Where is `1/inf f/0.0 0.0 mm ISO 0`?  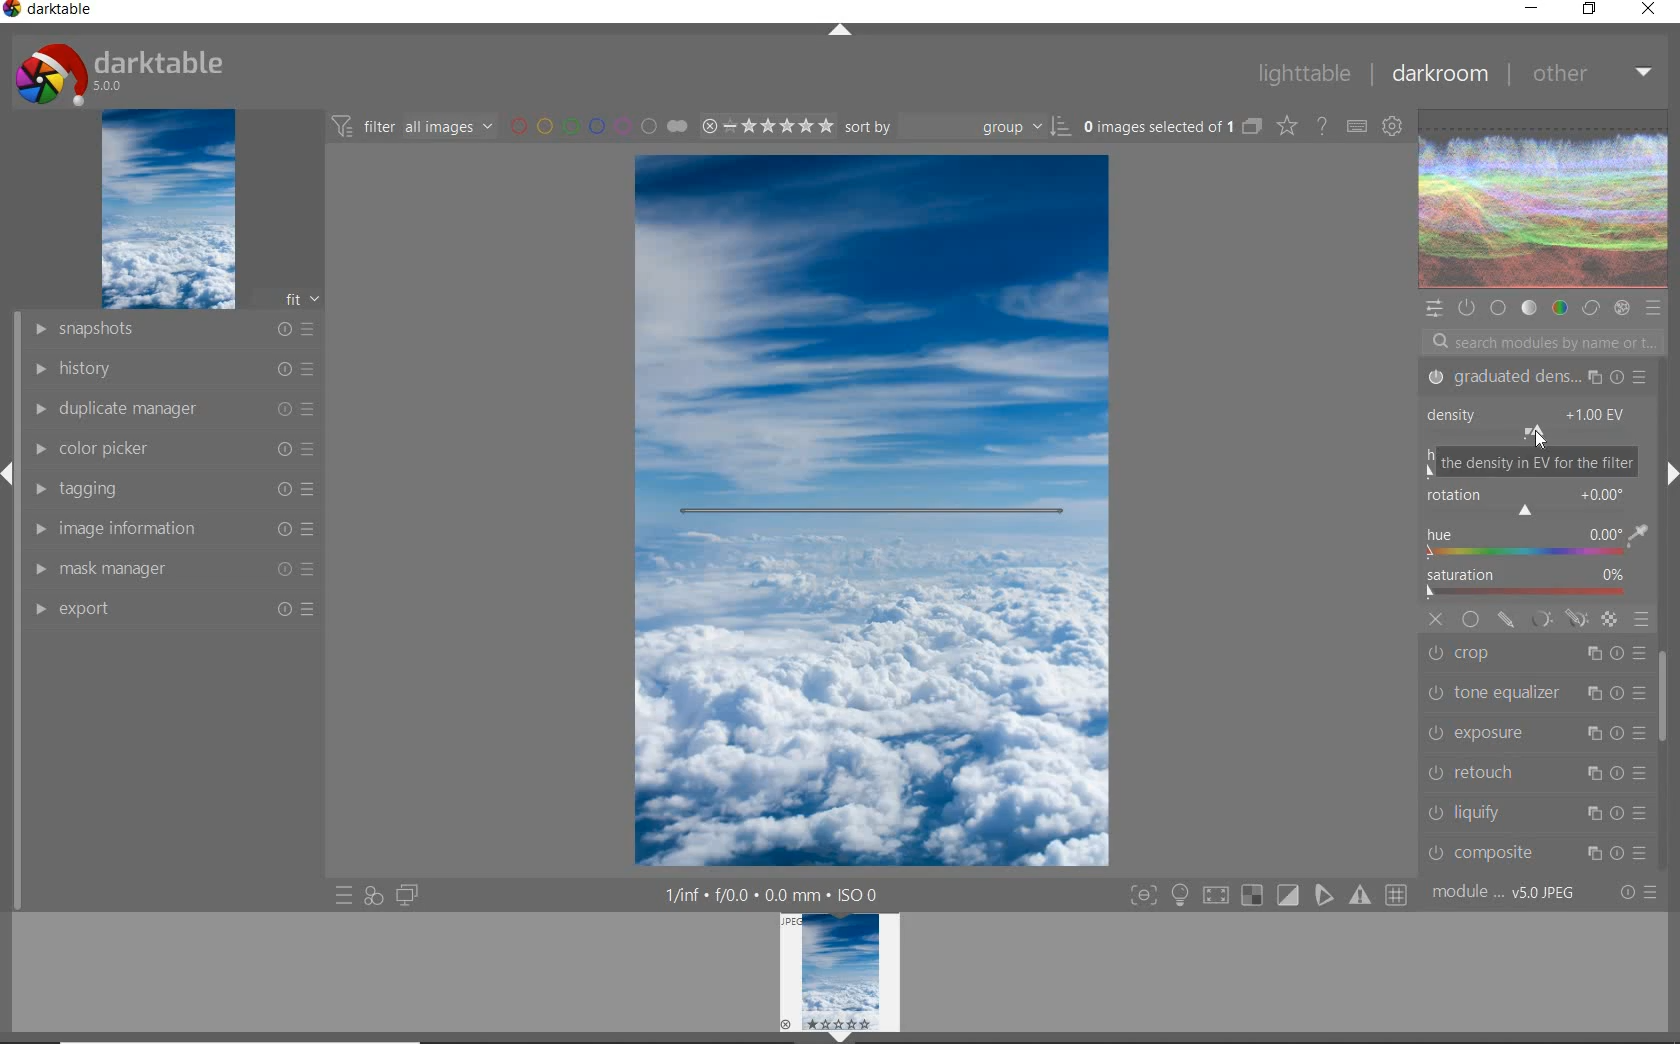 1/inf f/0.0 0.0 mm ISO 0 is located at coordinates (776, 893).